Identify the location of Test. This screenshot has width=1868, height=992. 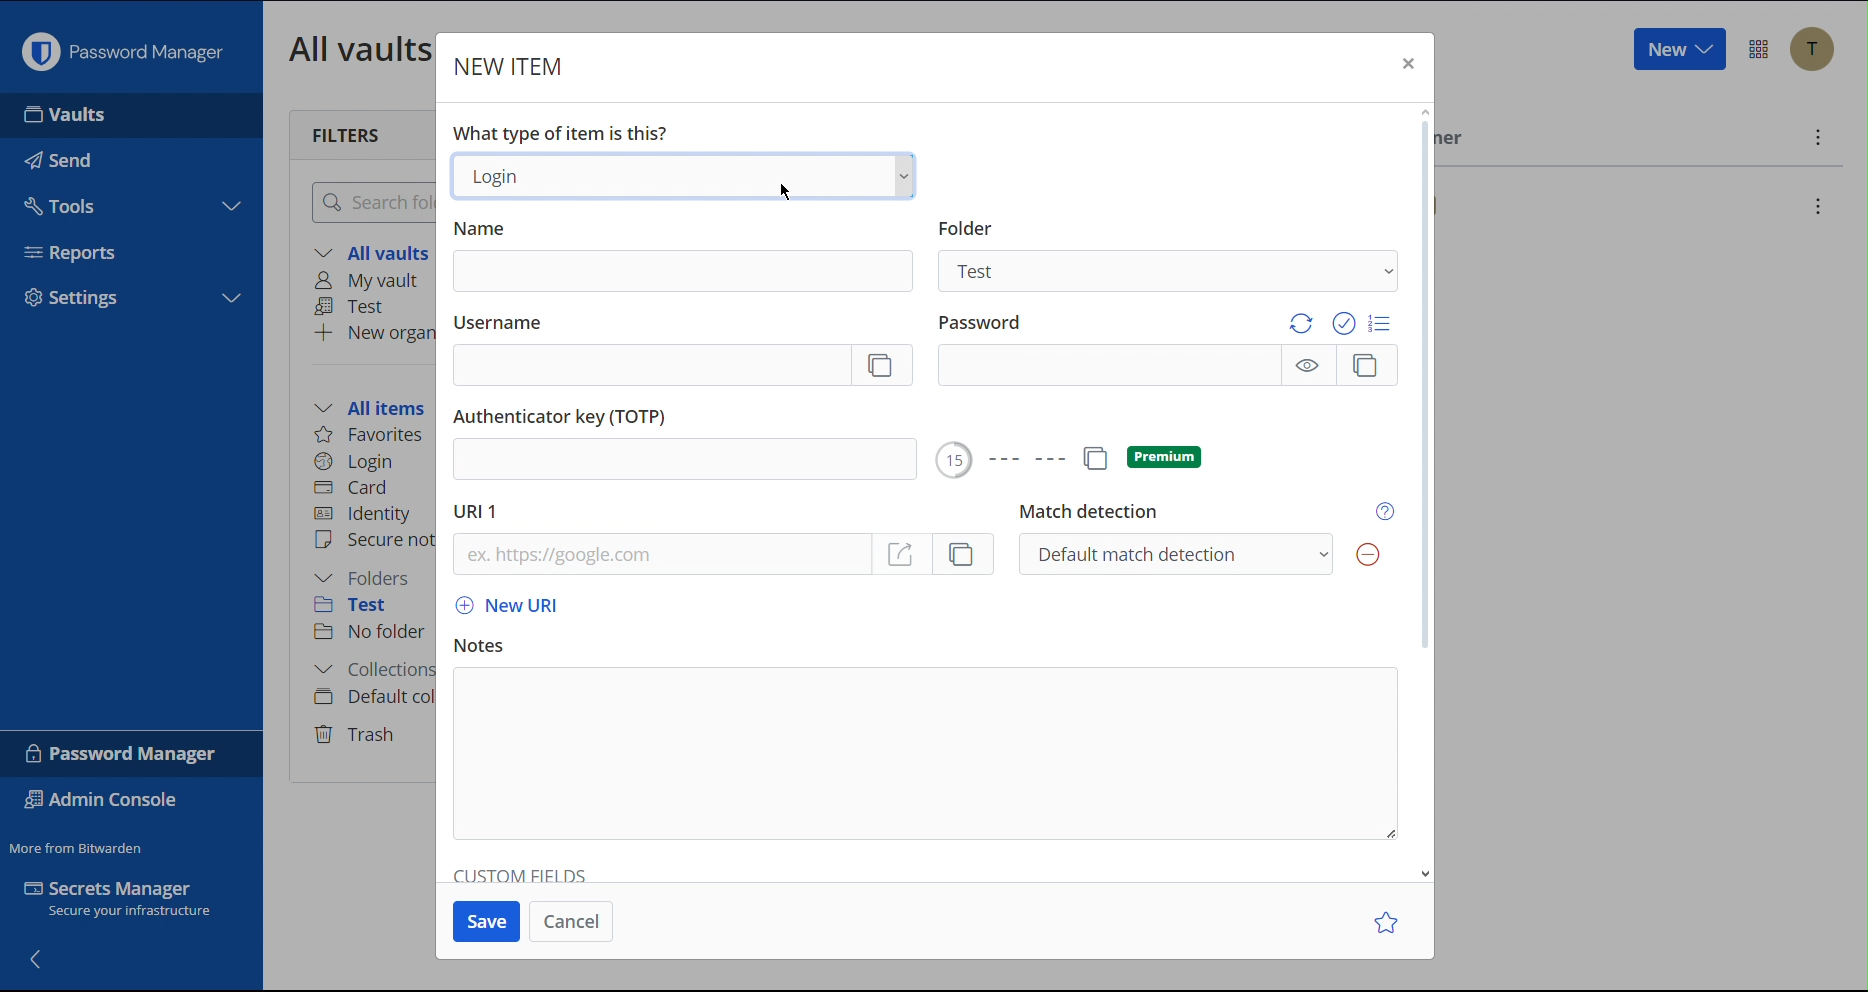
(1171, 270).